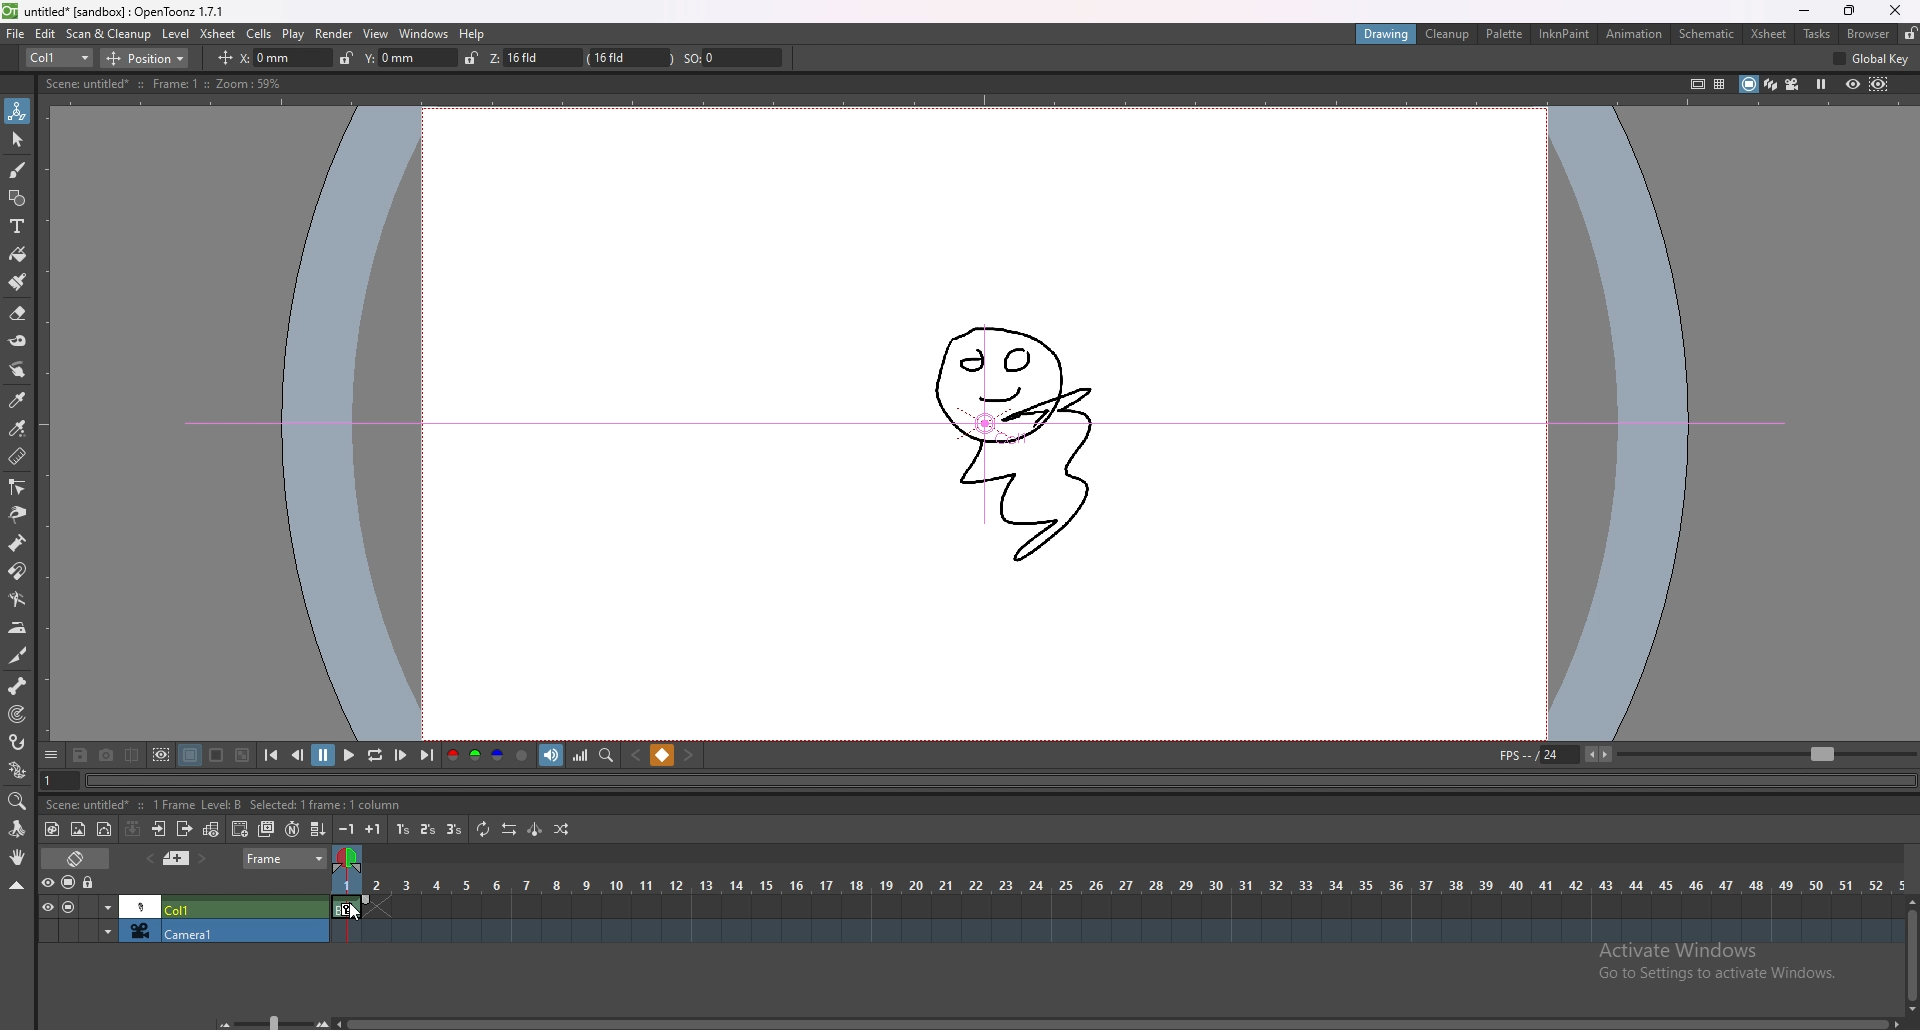 The height and width of the screenshot is (1030, 1920). I want to click on frame, so click(285, 859).